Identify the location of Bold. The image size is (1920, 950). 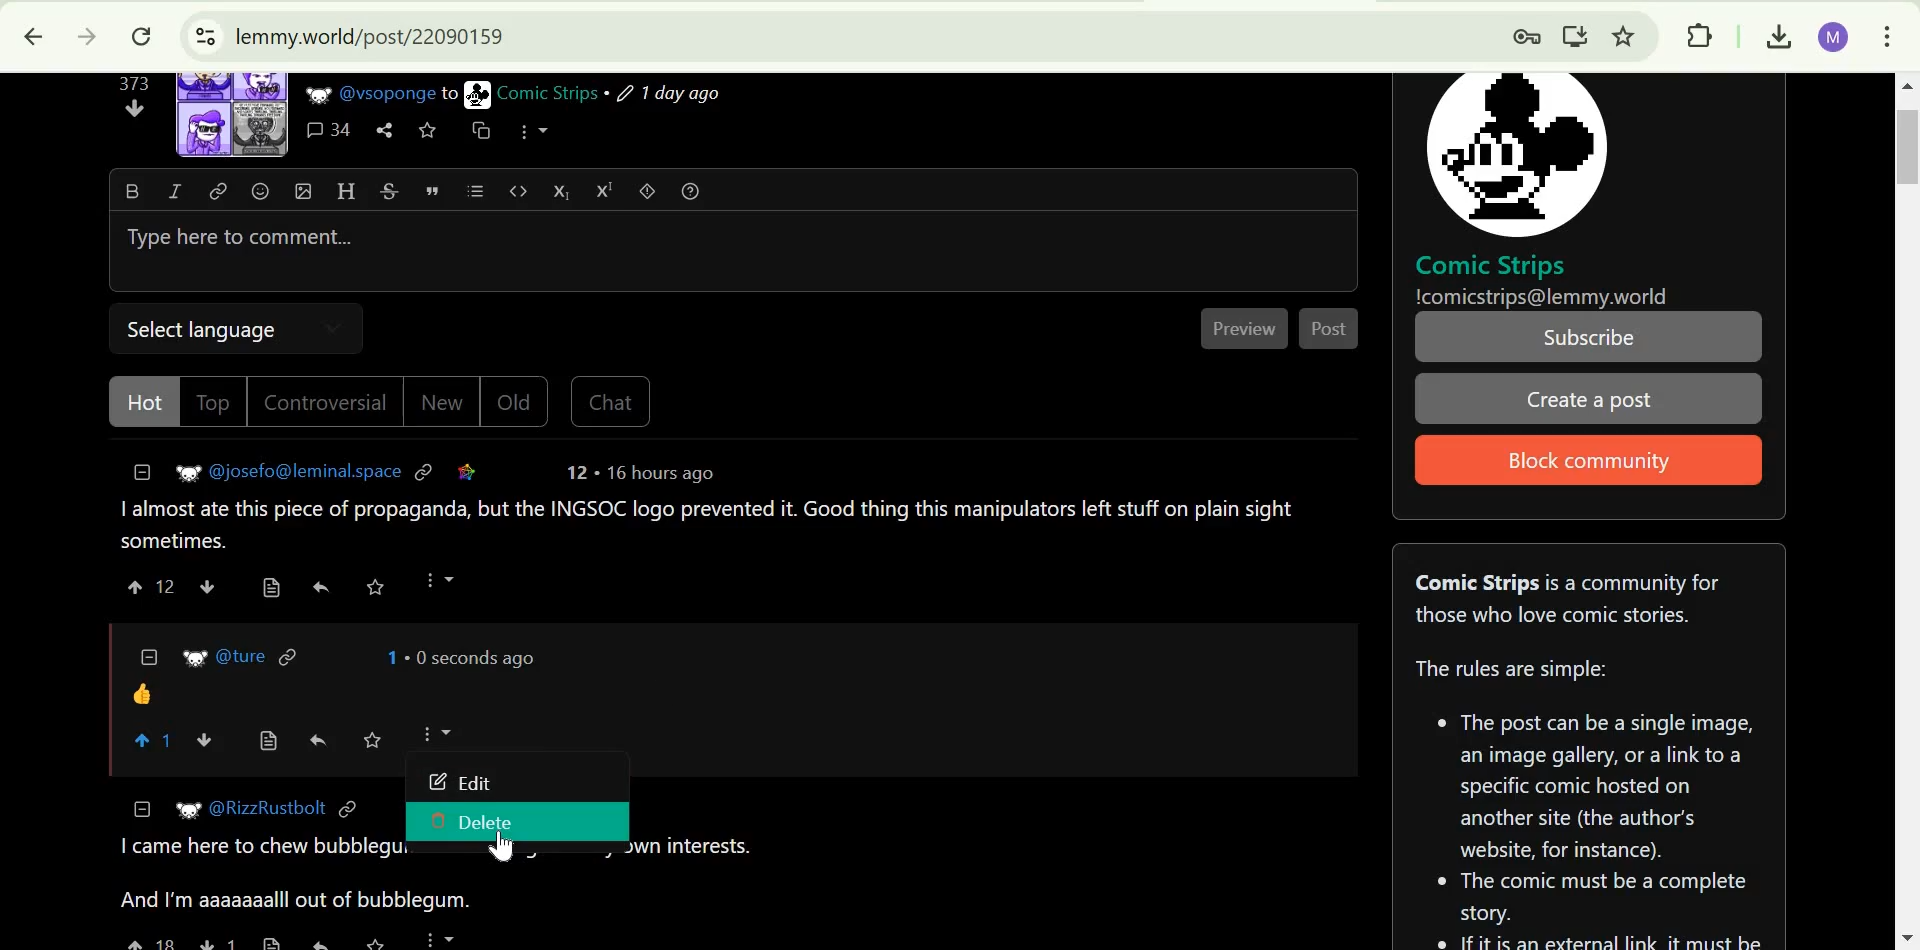
(131, 190).